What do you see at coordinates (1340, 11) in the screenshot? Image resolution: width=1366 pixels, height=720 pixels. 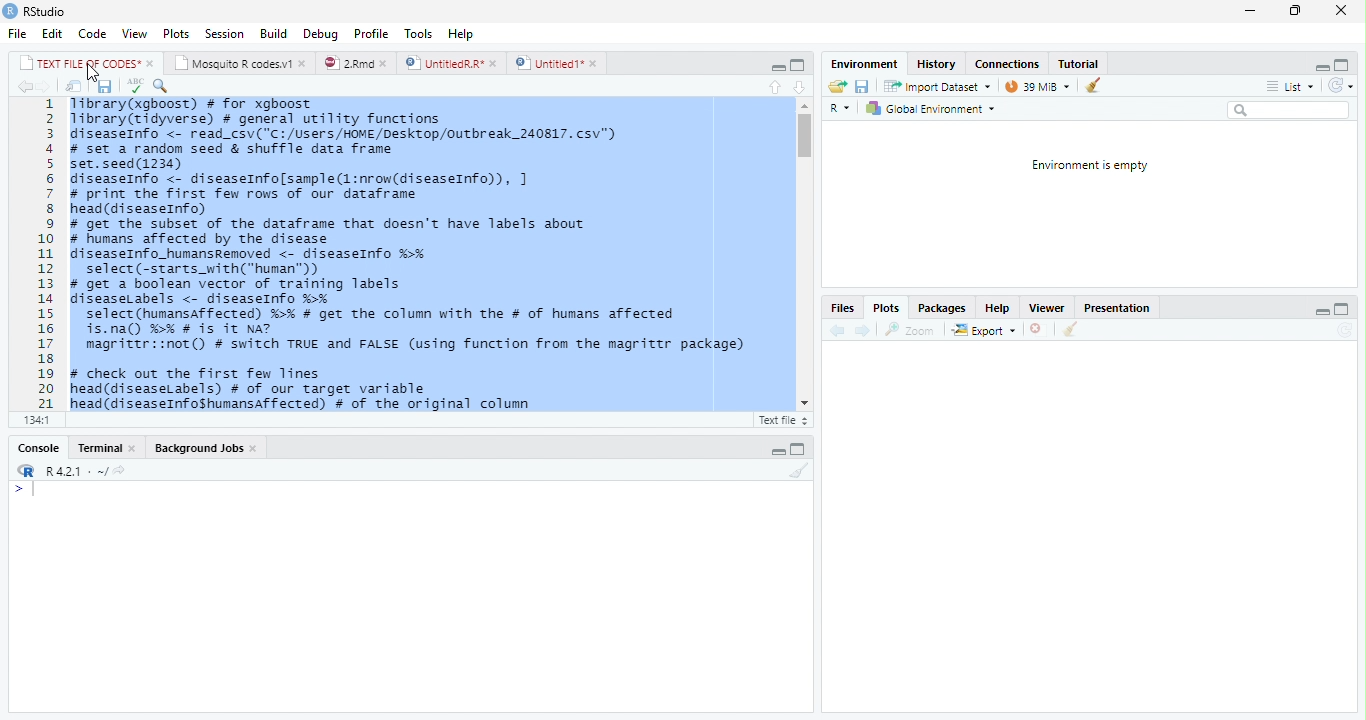 I see `Close` at bounding box center [1340, 11].